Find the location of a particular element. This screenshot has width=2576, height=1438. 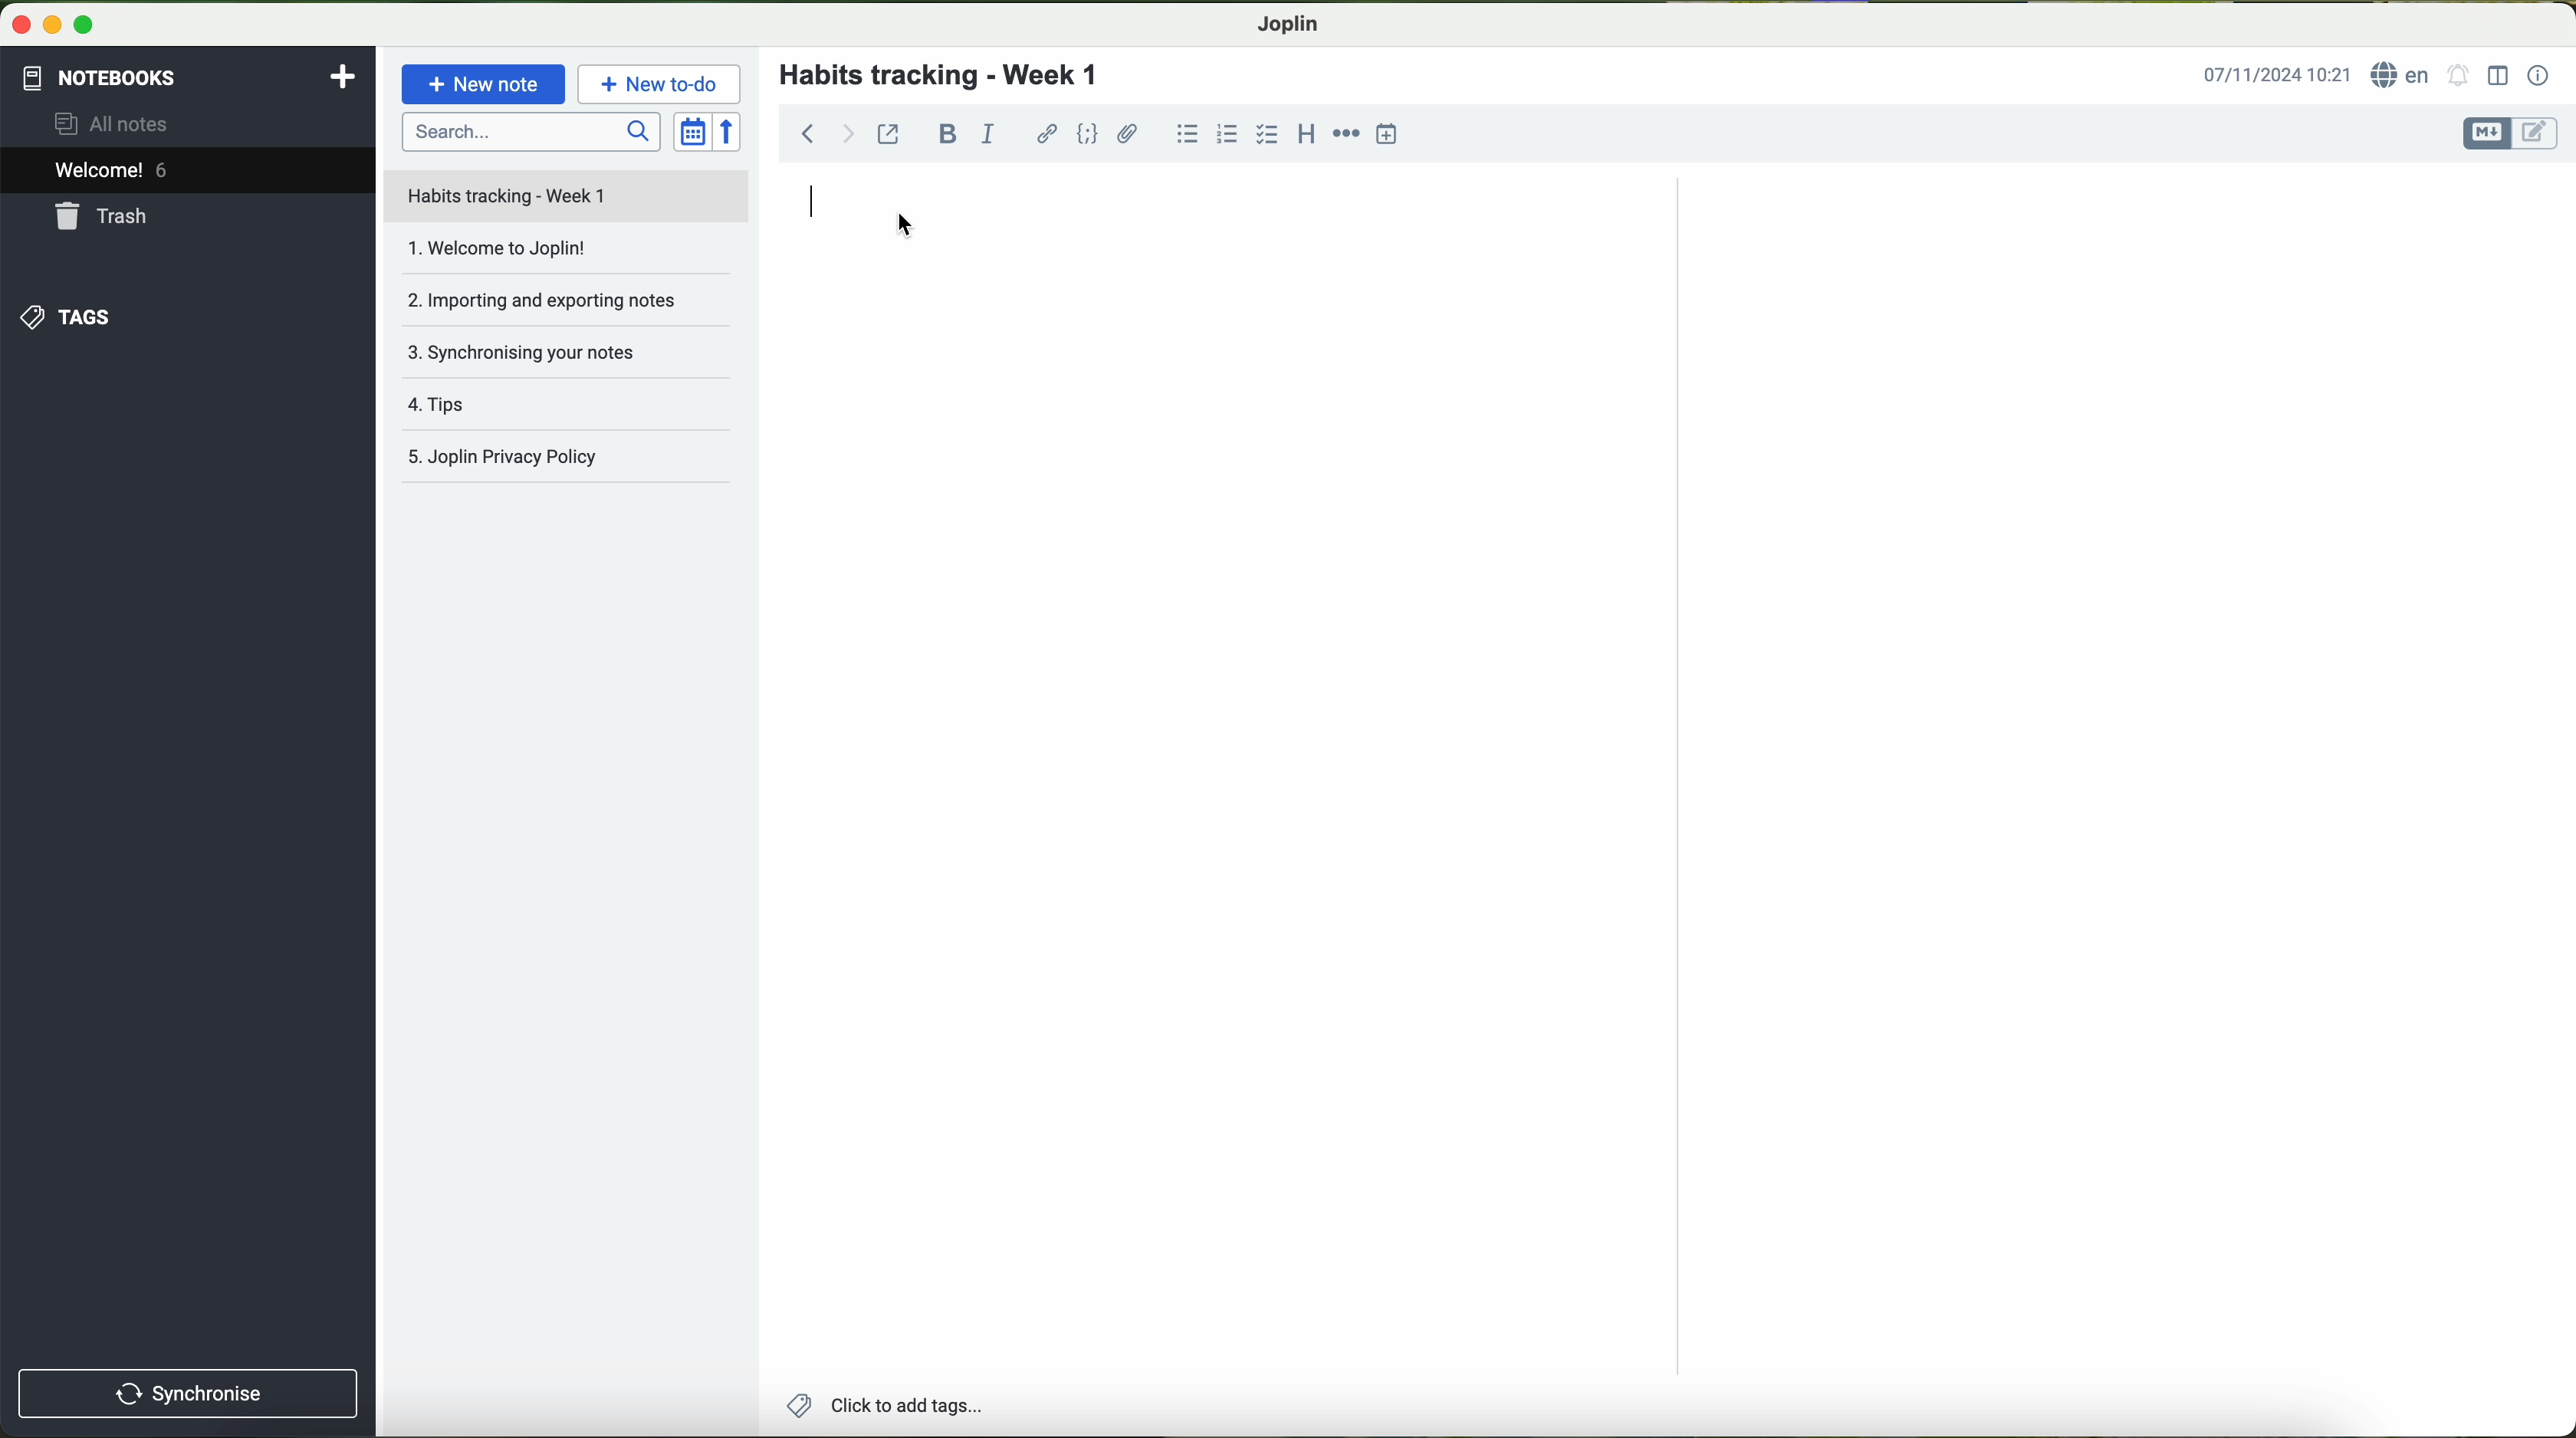

numbered list is located at coordinates (1230, 132).